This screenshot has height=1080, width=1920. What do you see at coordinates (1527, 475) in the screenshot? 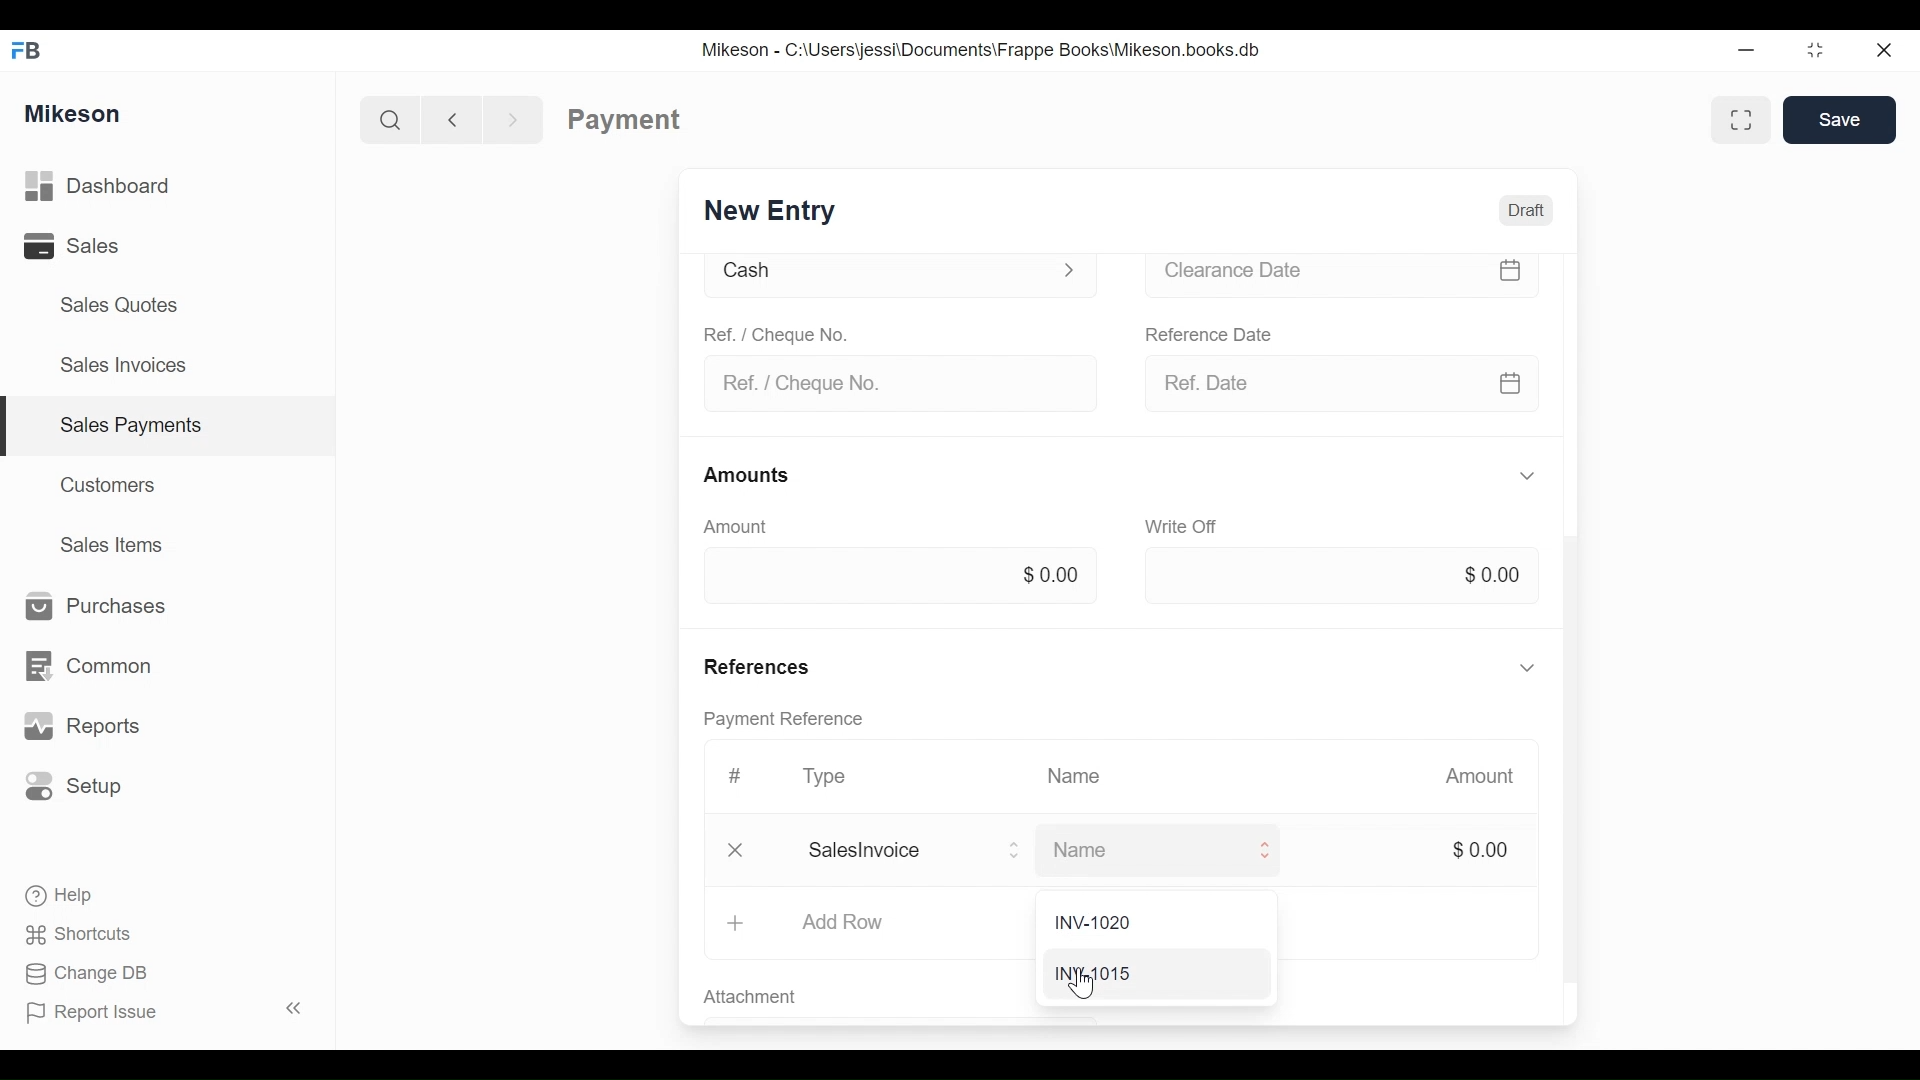
I see `Hide` at bounding box center [1527, 475].